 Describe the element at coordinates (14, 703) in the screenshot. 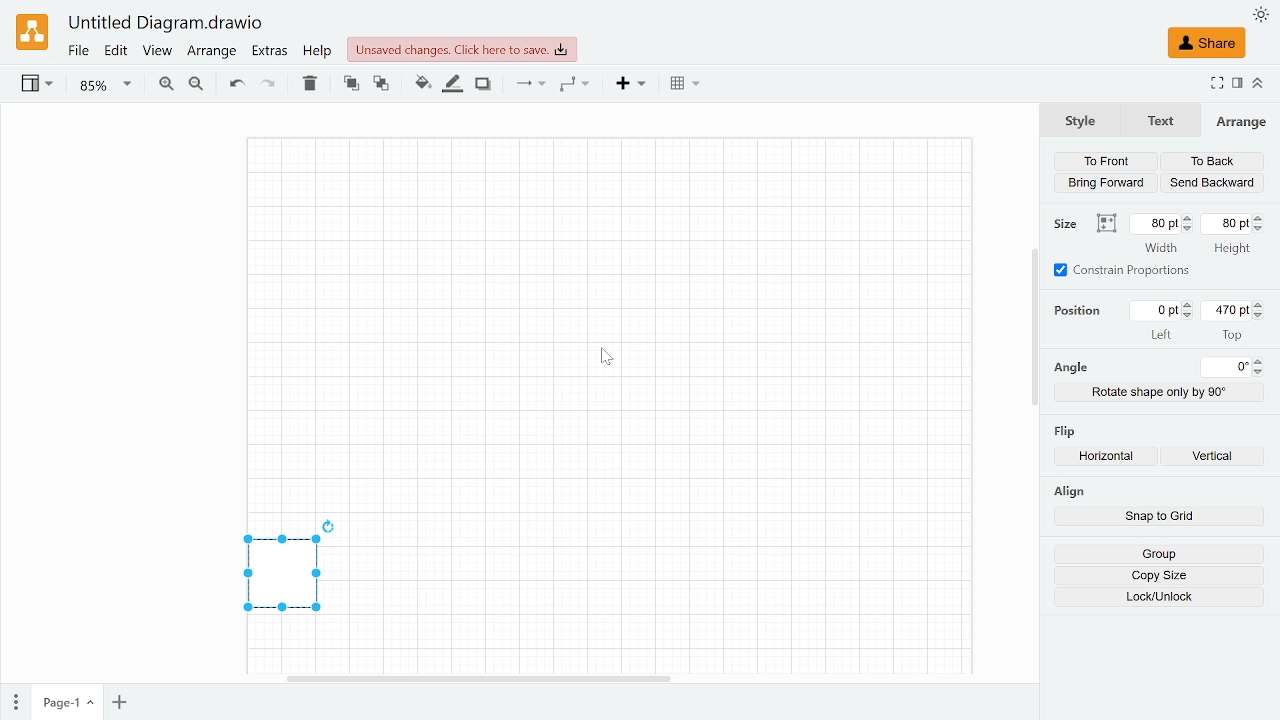

I see `Pages` at that location.